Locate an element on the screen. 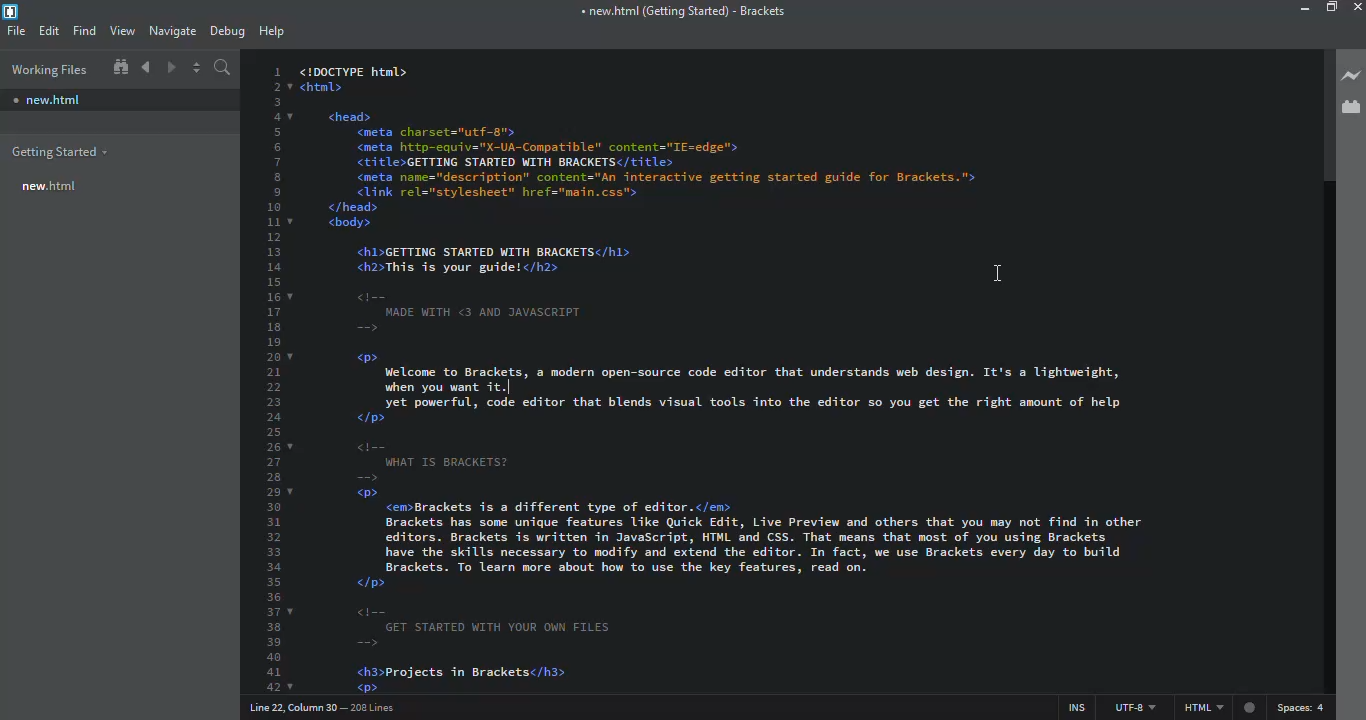 This screenshot has width=1366, height=720. minimize is located at coordinates (1298, 9).